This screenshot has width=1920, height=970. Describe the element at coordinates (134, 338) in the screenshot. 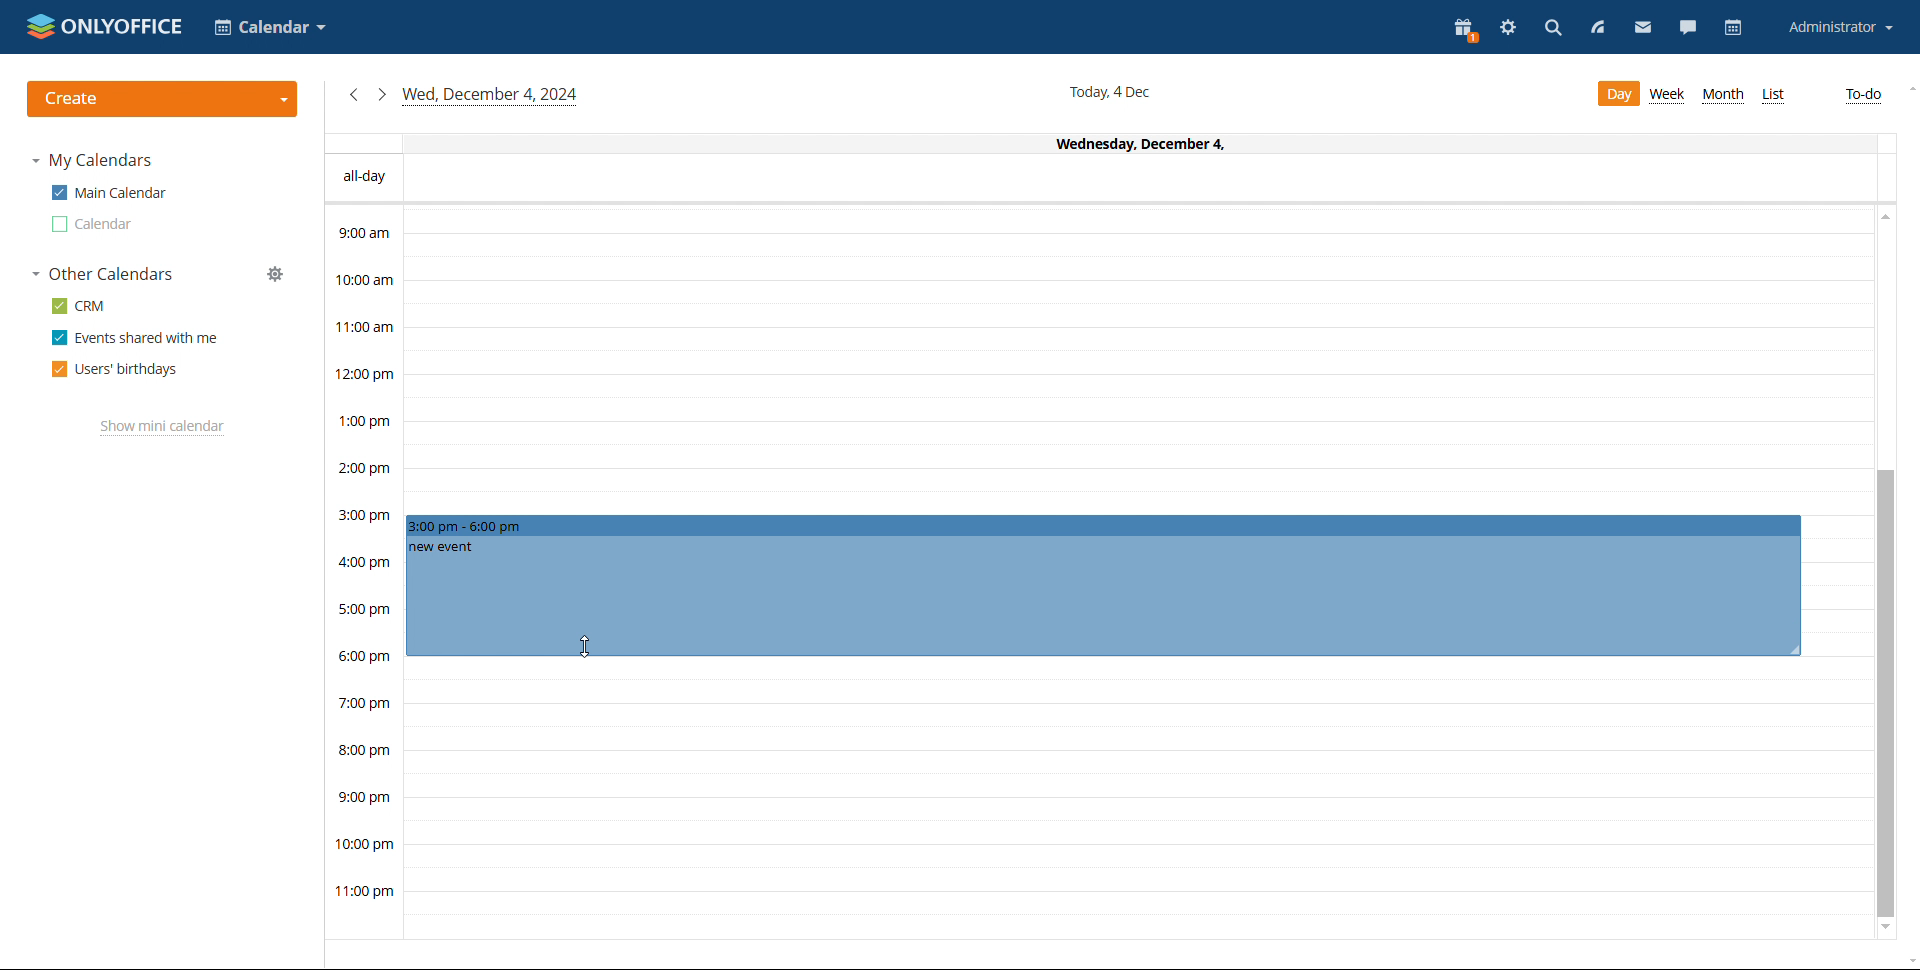

I see `events shared with me` at that location.